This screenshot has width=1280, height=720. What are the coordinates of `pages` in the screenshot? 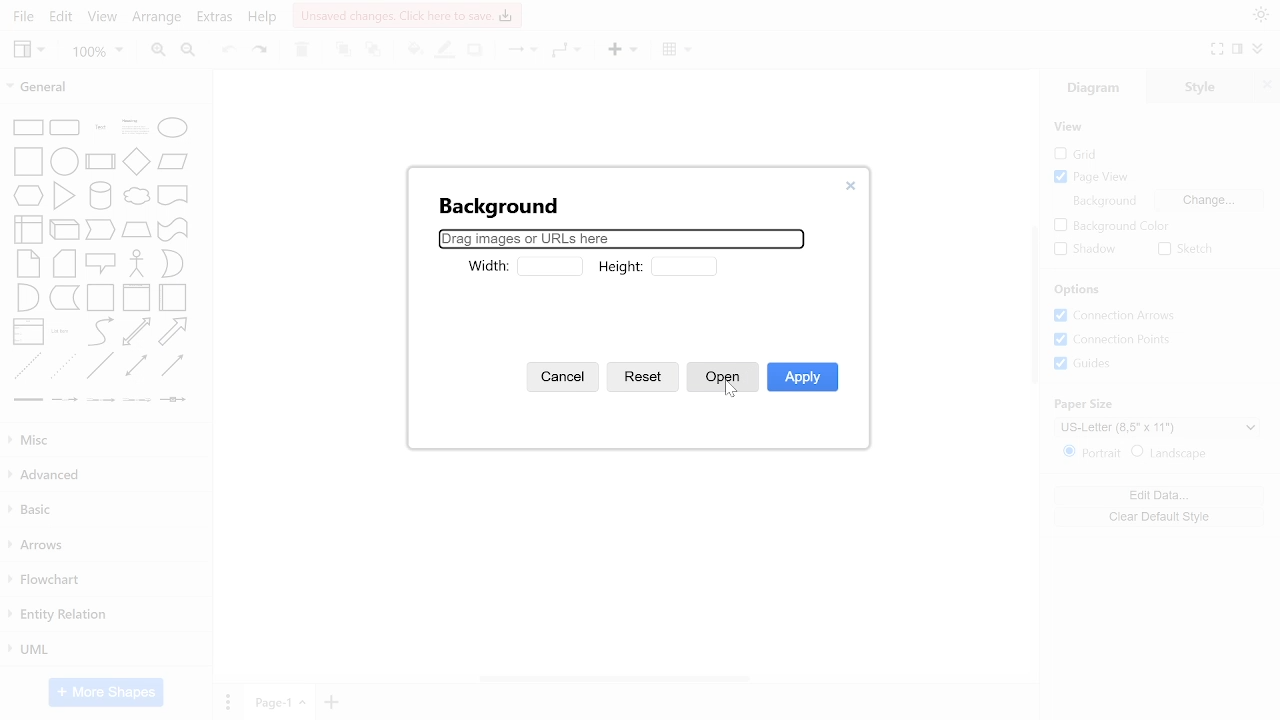 It's located at (226, 701).